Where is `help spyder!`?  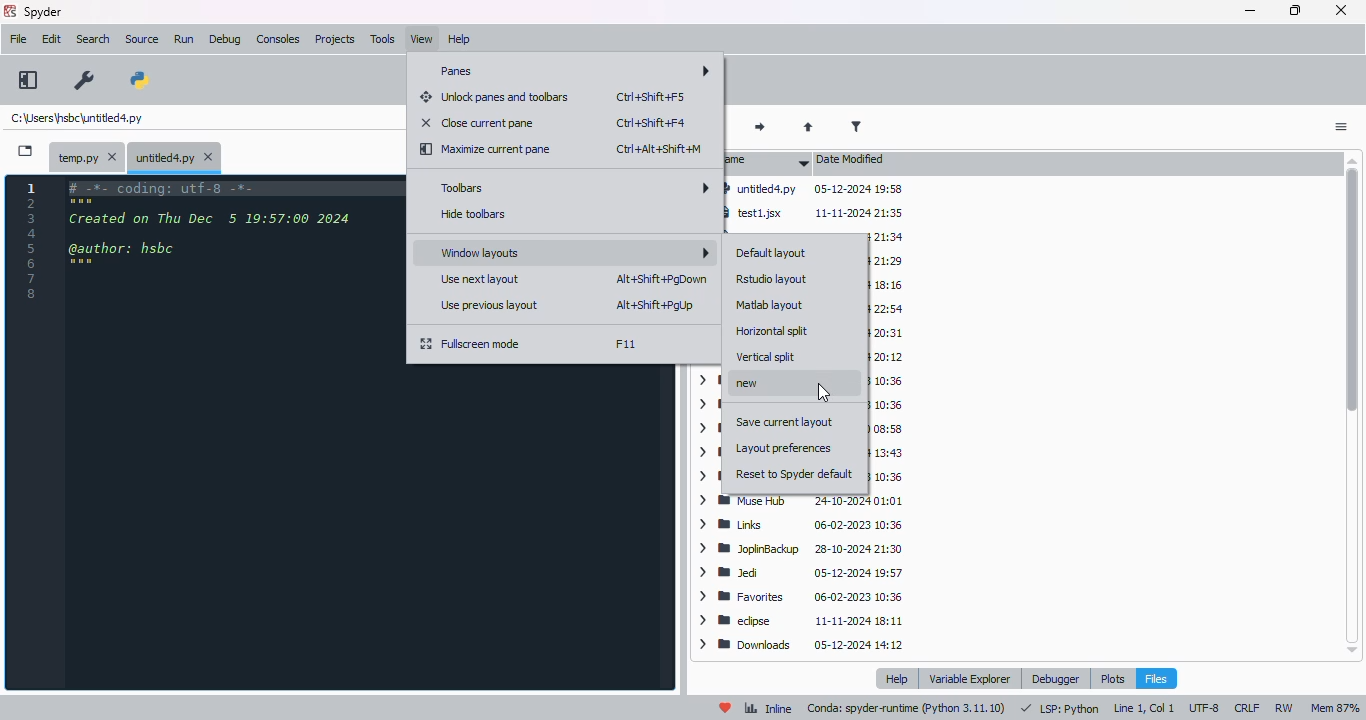 help spyder! is located at coordinates (726, 708).